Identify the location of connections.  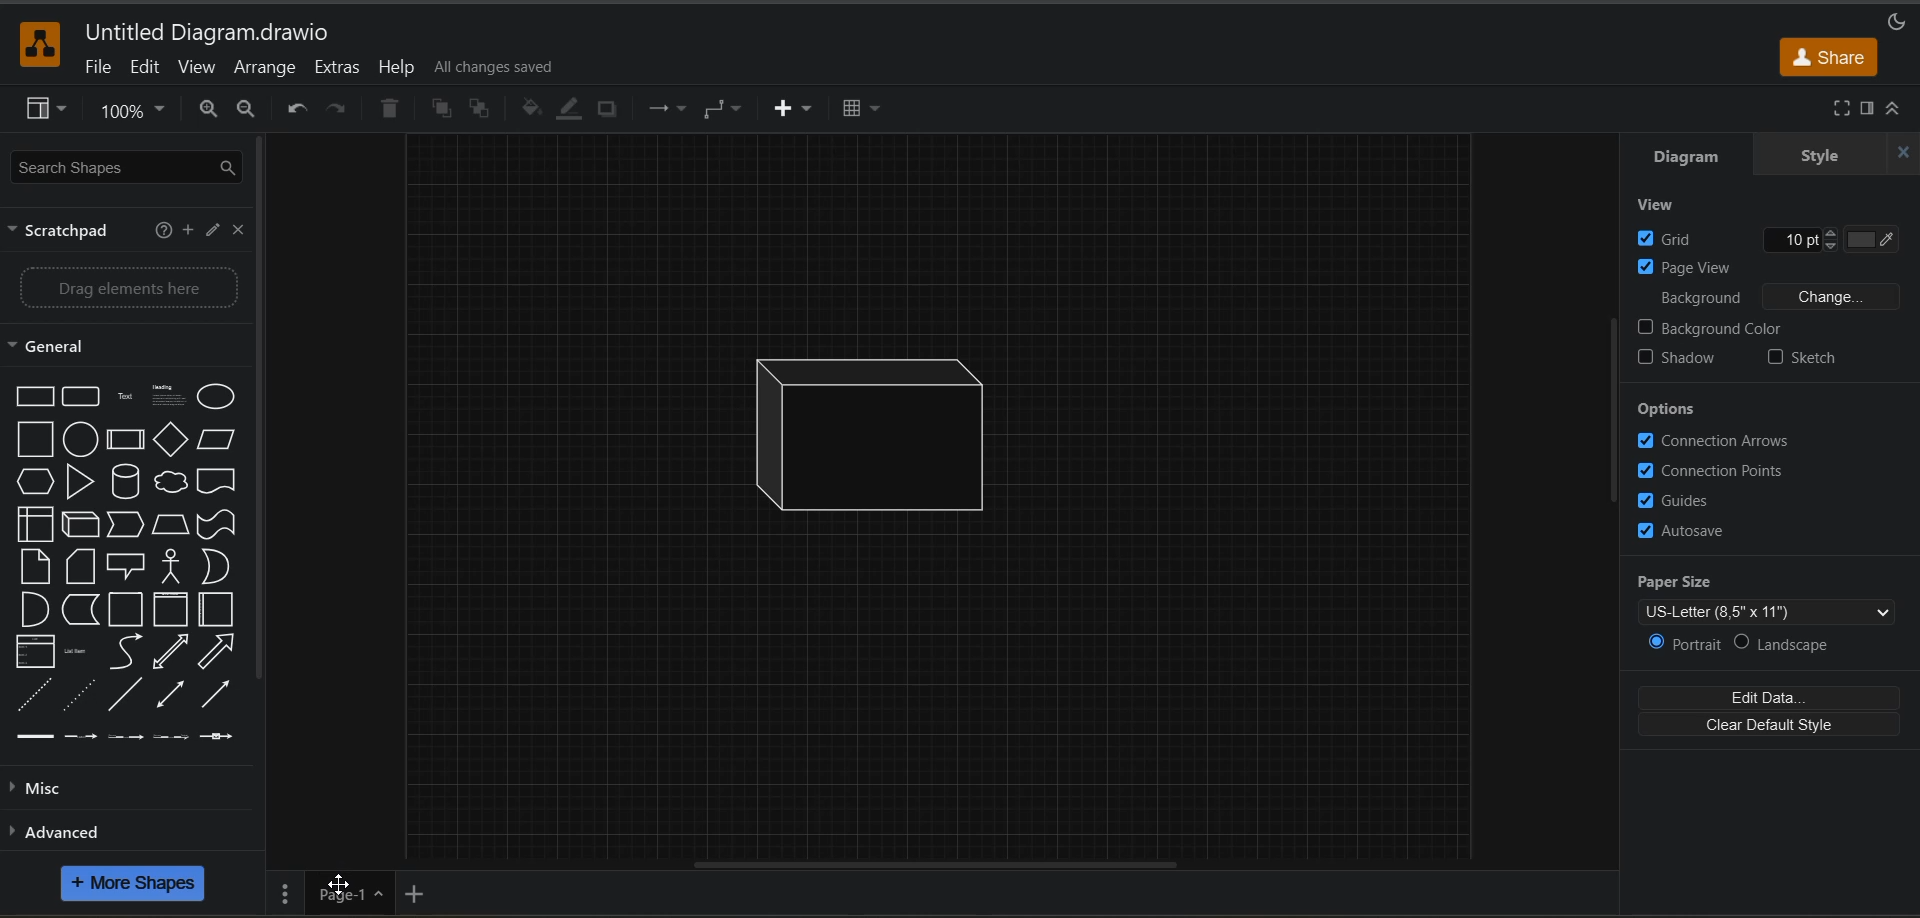
(671, 108).